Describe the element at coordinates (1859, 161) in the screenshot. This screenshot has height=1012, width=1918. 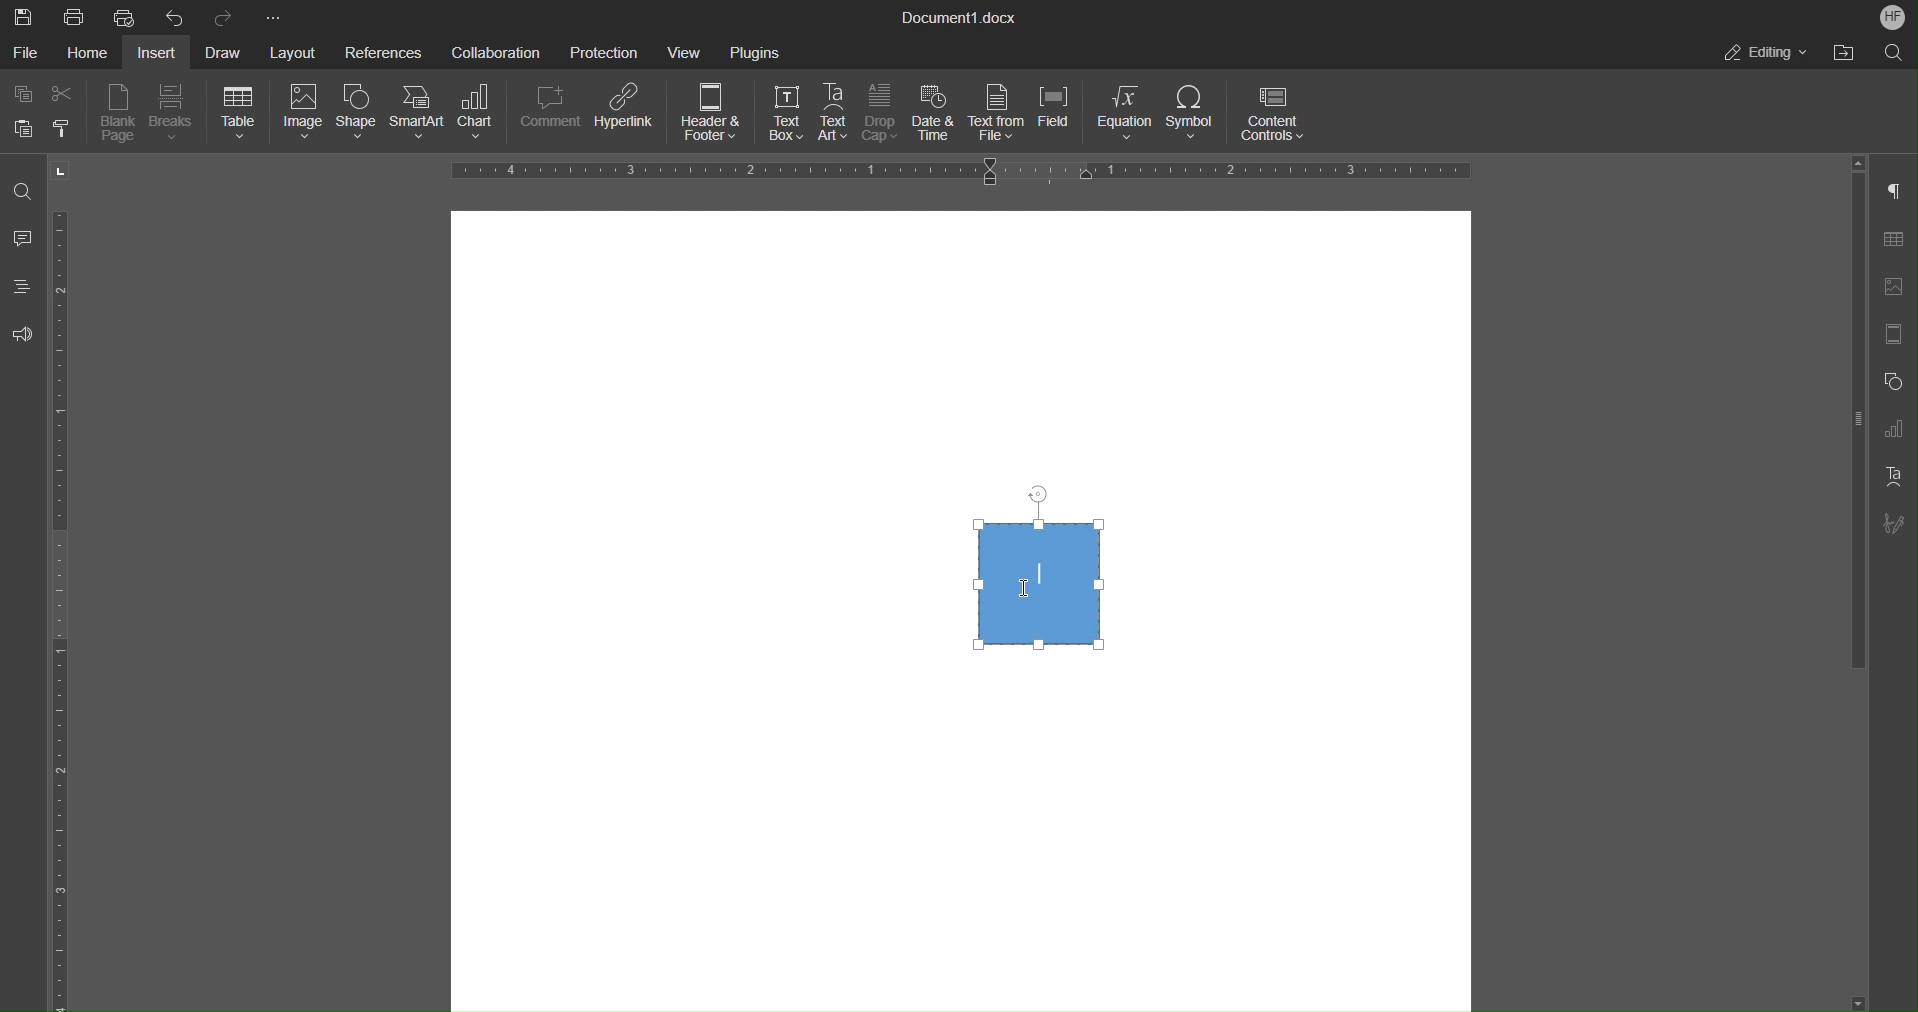
I see `Scroll up` at that location.